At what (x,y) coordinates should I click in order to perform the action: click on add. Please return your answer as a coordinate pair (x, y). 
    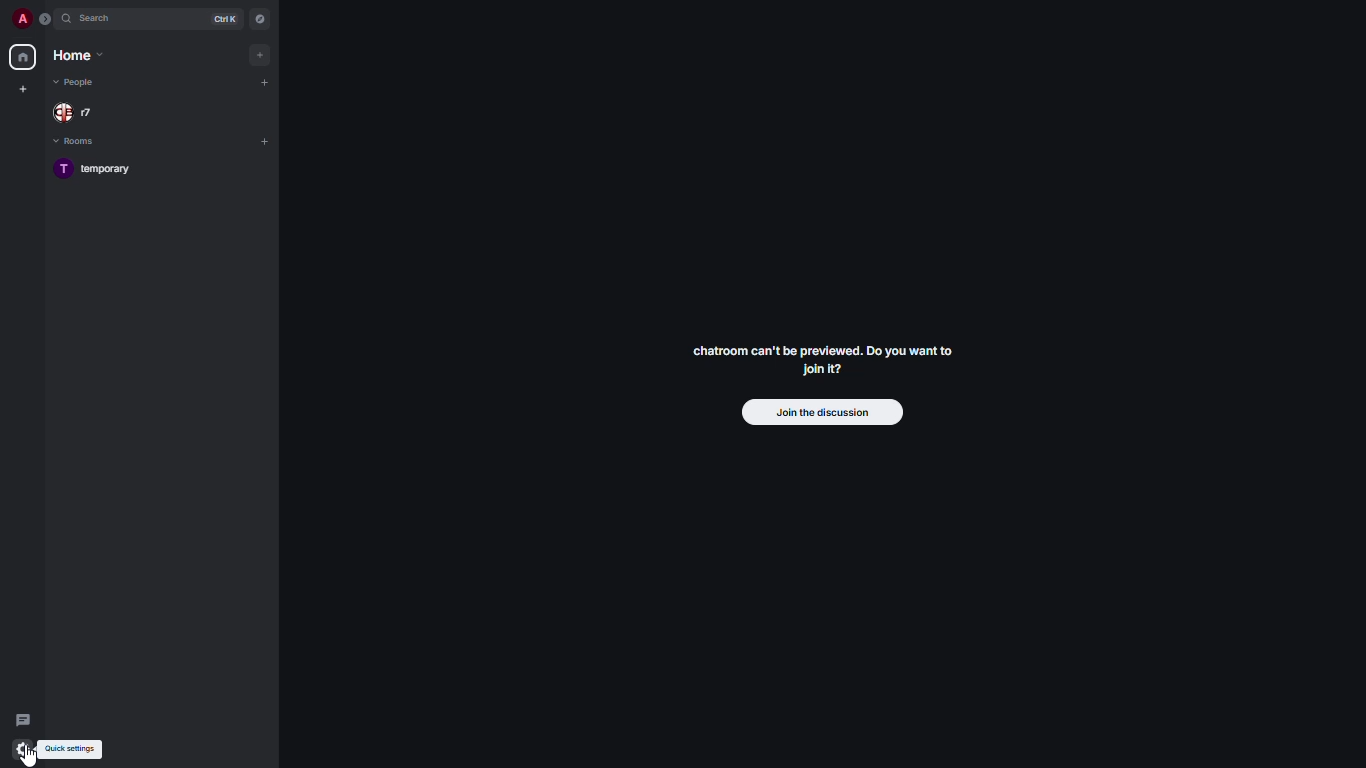
    Looking at the image, I should click on (262, 53).